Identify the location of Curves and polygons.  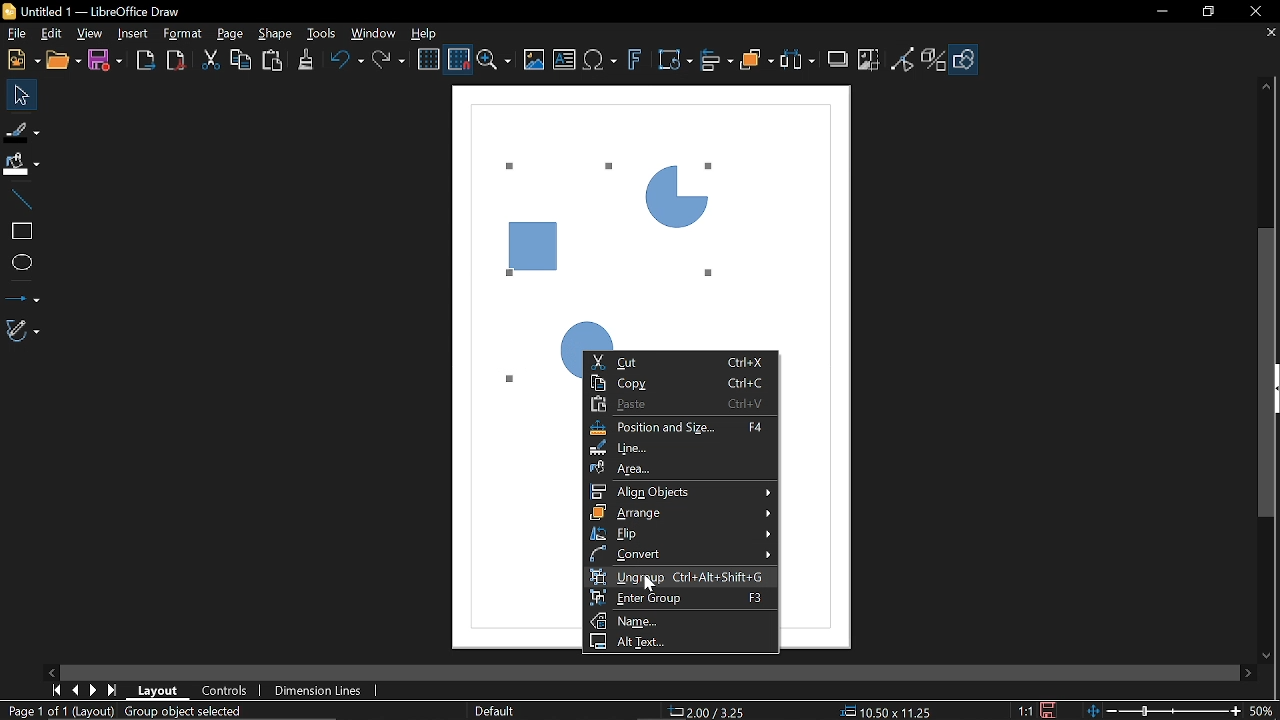
(22, 331).